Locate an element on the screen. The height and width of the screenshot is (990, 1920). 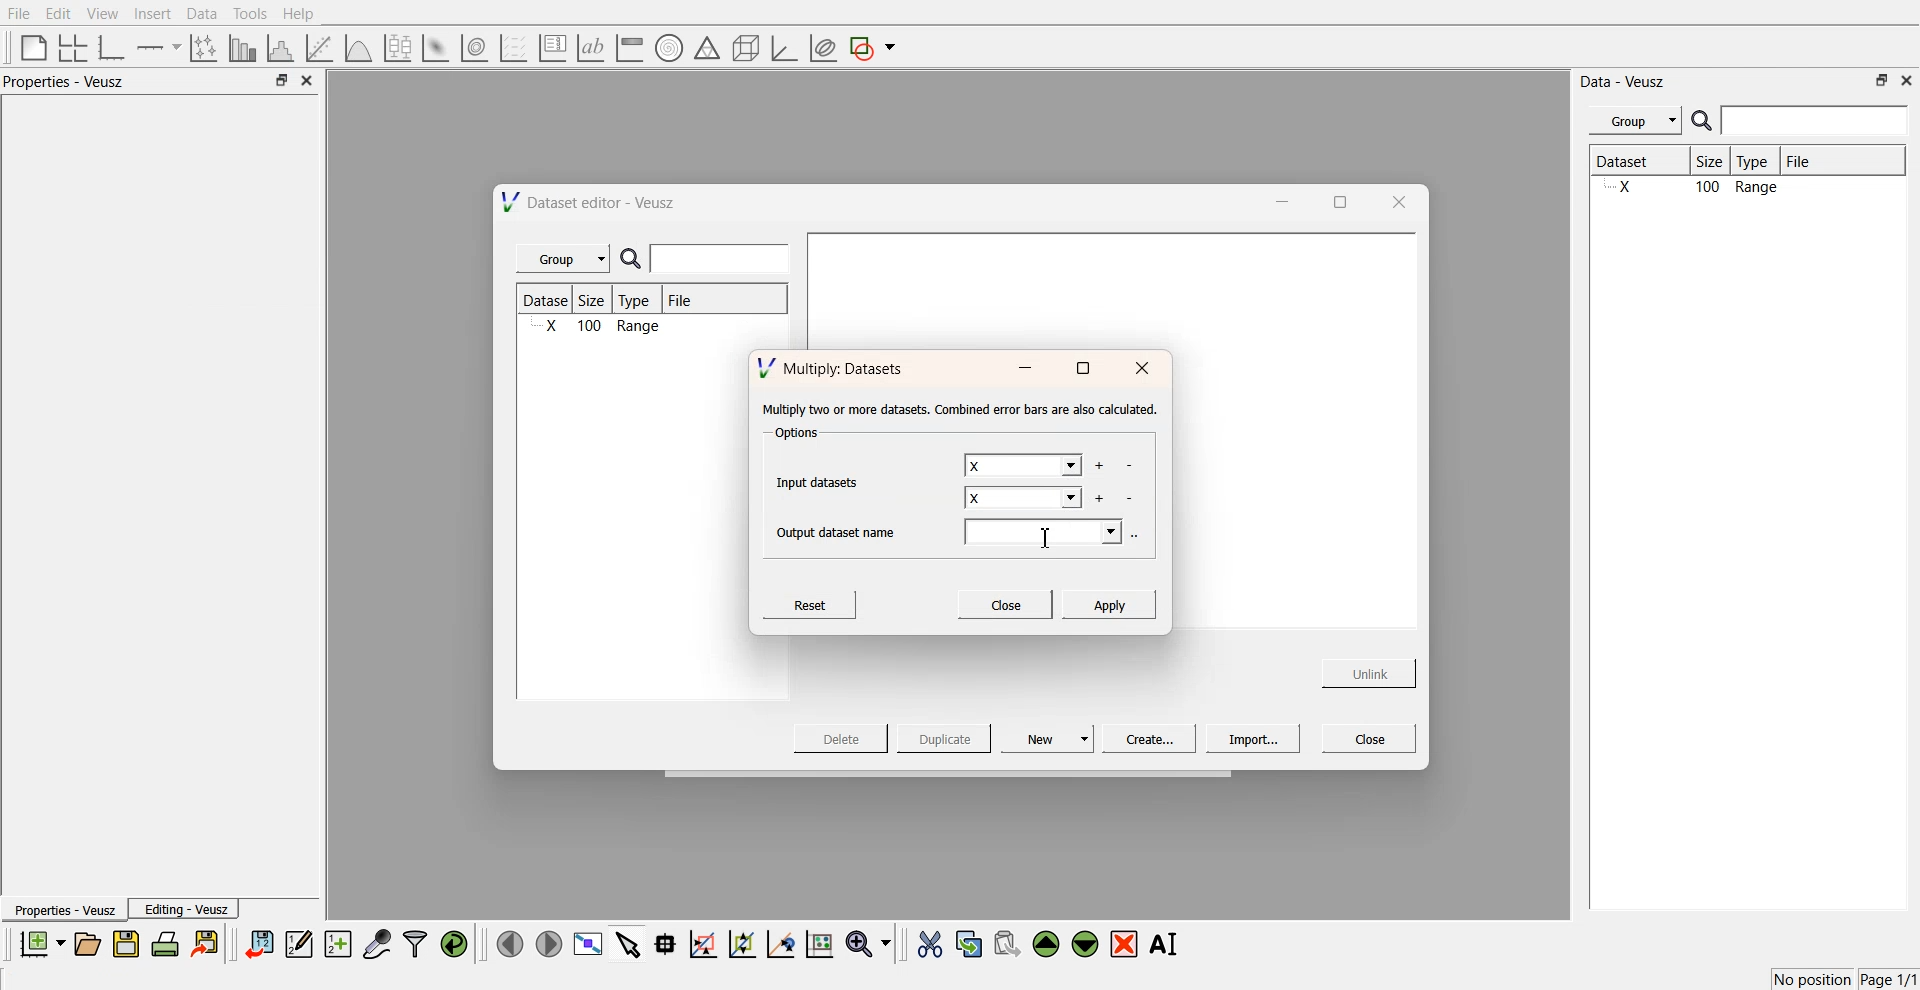
new documents is located at coordinates (40, 943).